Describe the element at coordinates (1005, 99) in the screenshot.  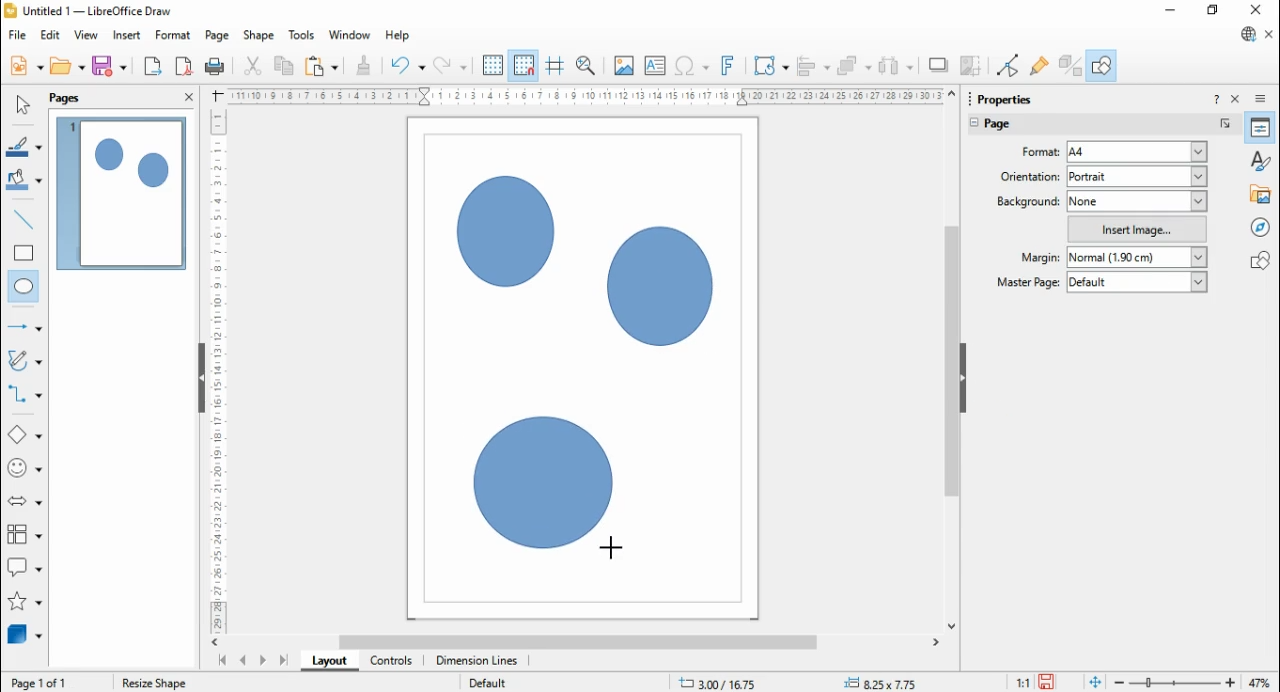
I see `Properties` at that location.